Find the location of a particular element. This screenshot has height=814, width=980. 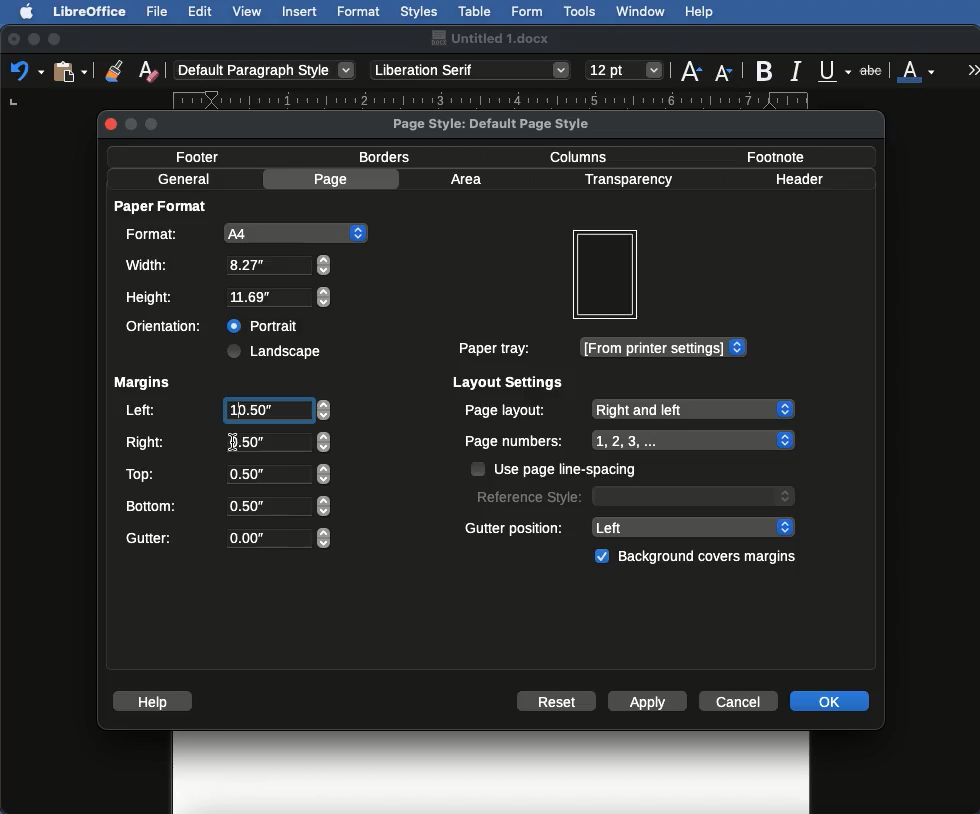

Preview is located at coordinates (604, 275).